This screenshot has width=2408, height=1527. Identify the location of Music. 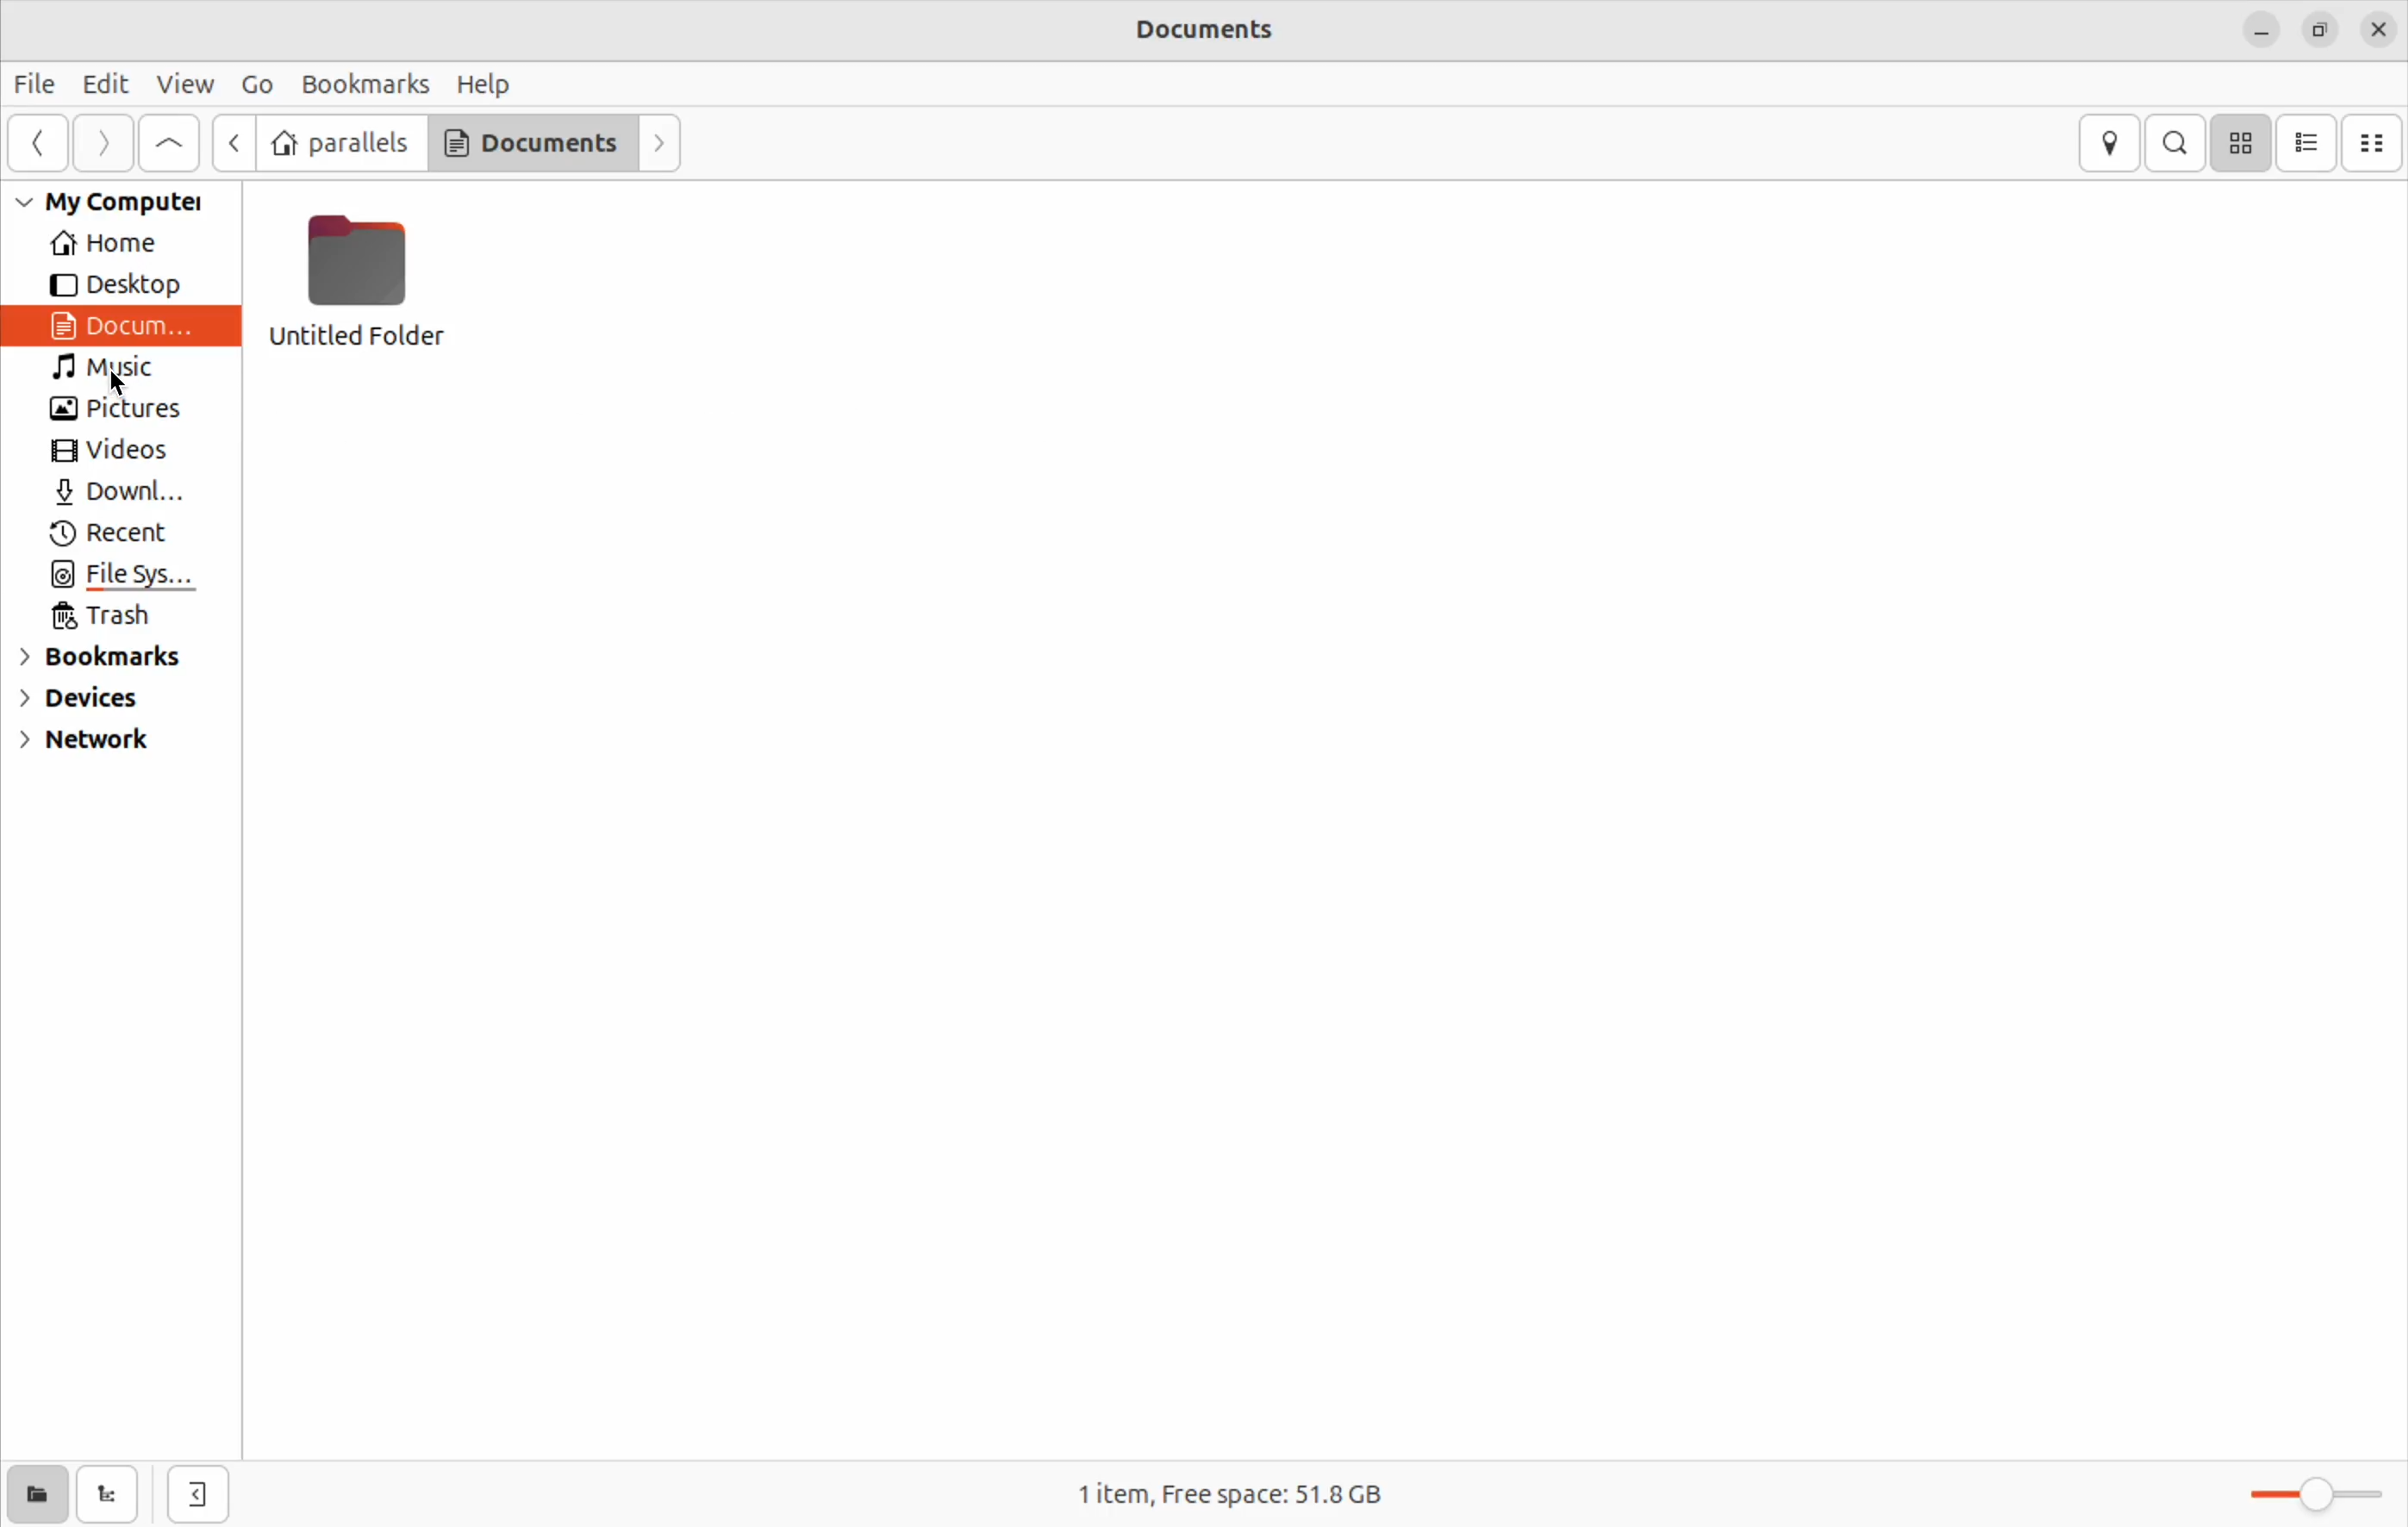
(103, 366).